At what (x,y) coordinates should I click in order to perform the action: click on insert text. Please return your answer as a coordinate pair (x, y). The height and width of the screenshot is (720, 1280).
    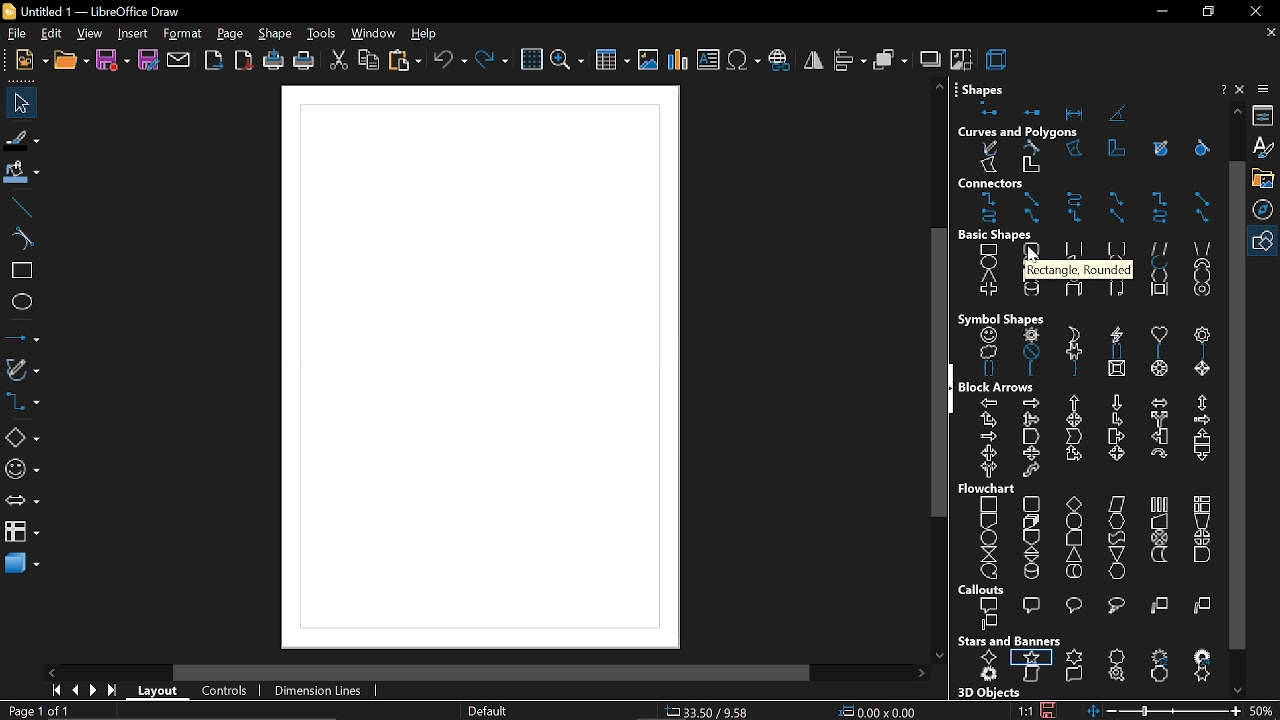
    Looking at the image, I should click on (708, 61).